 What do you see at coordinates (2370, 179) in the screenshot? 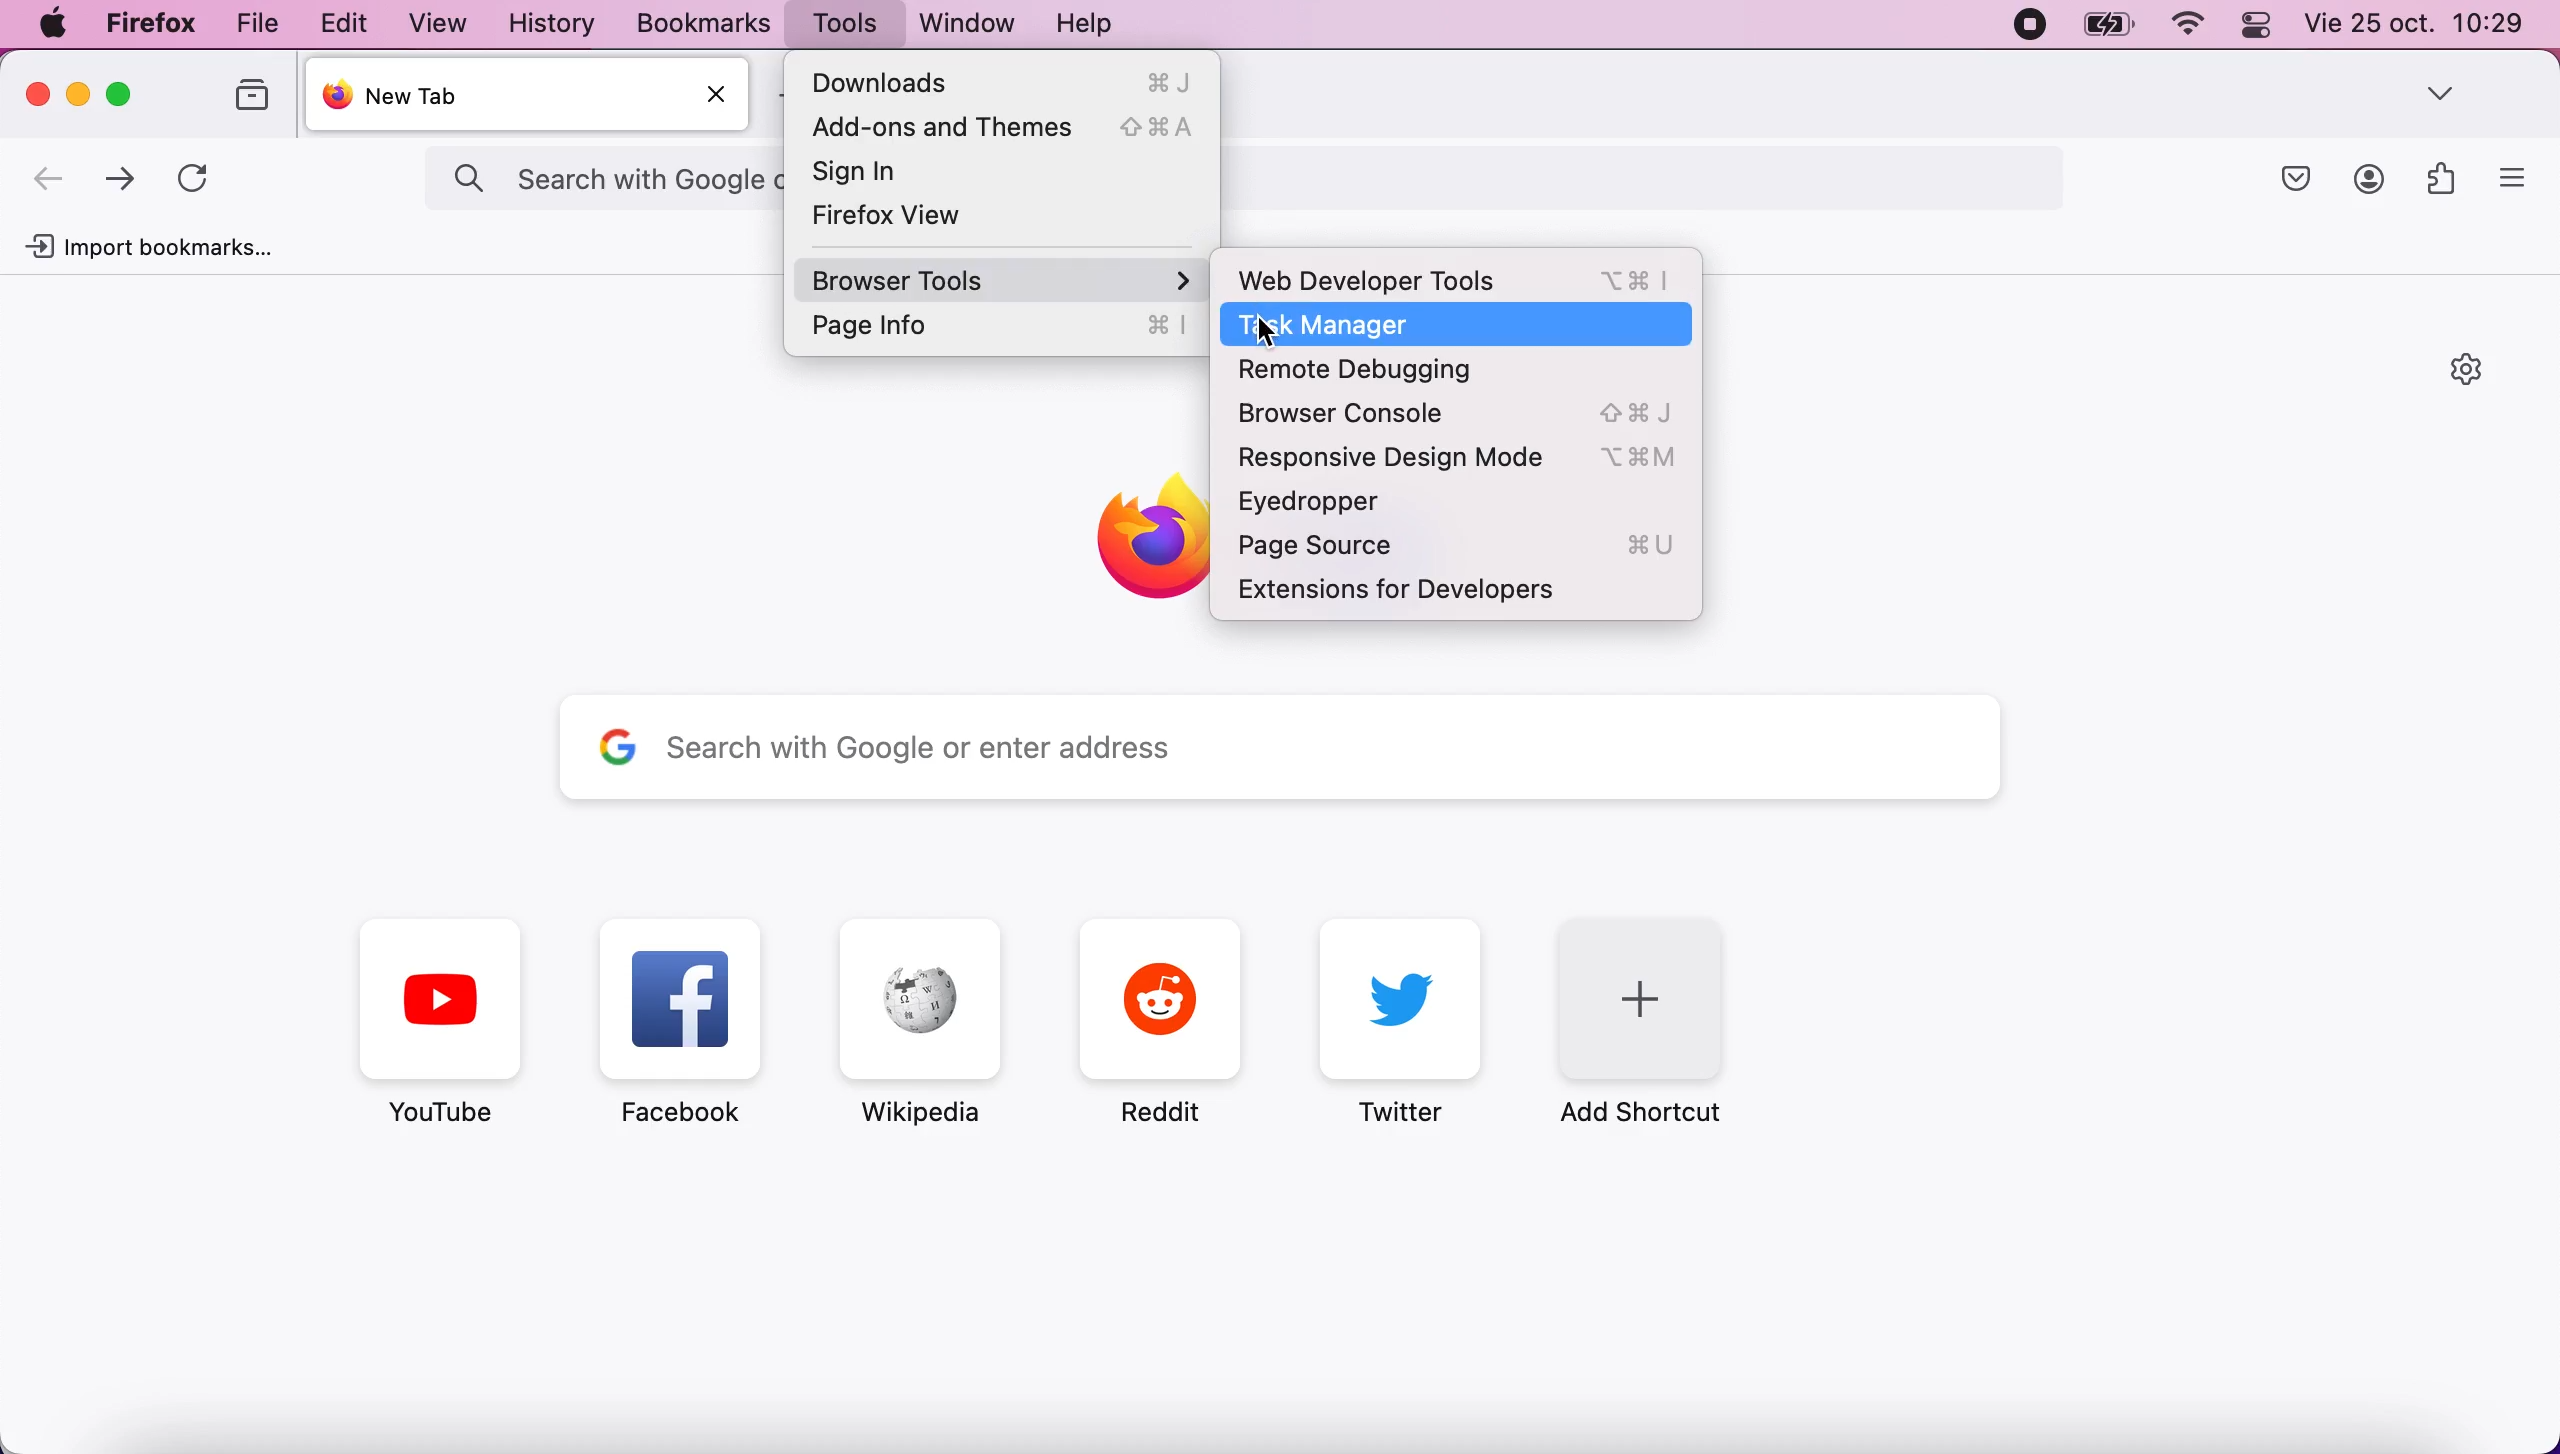
I see `Profile` at bounding box center [2370, 179].